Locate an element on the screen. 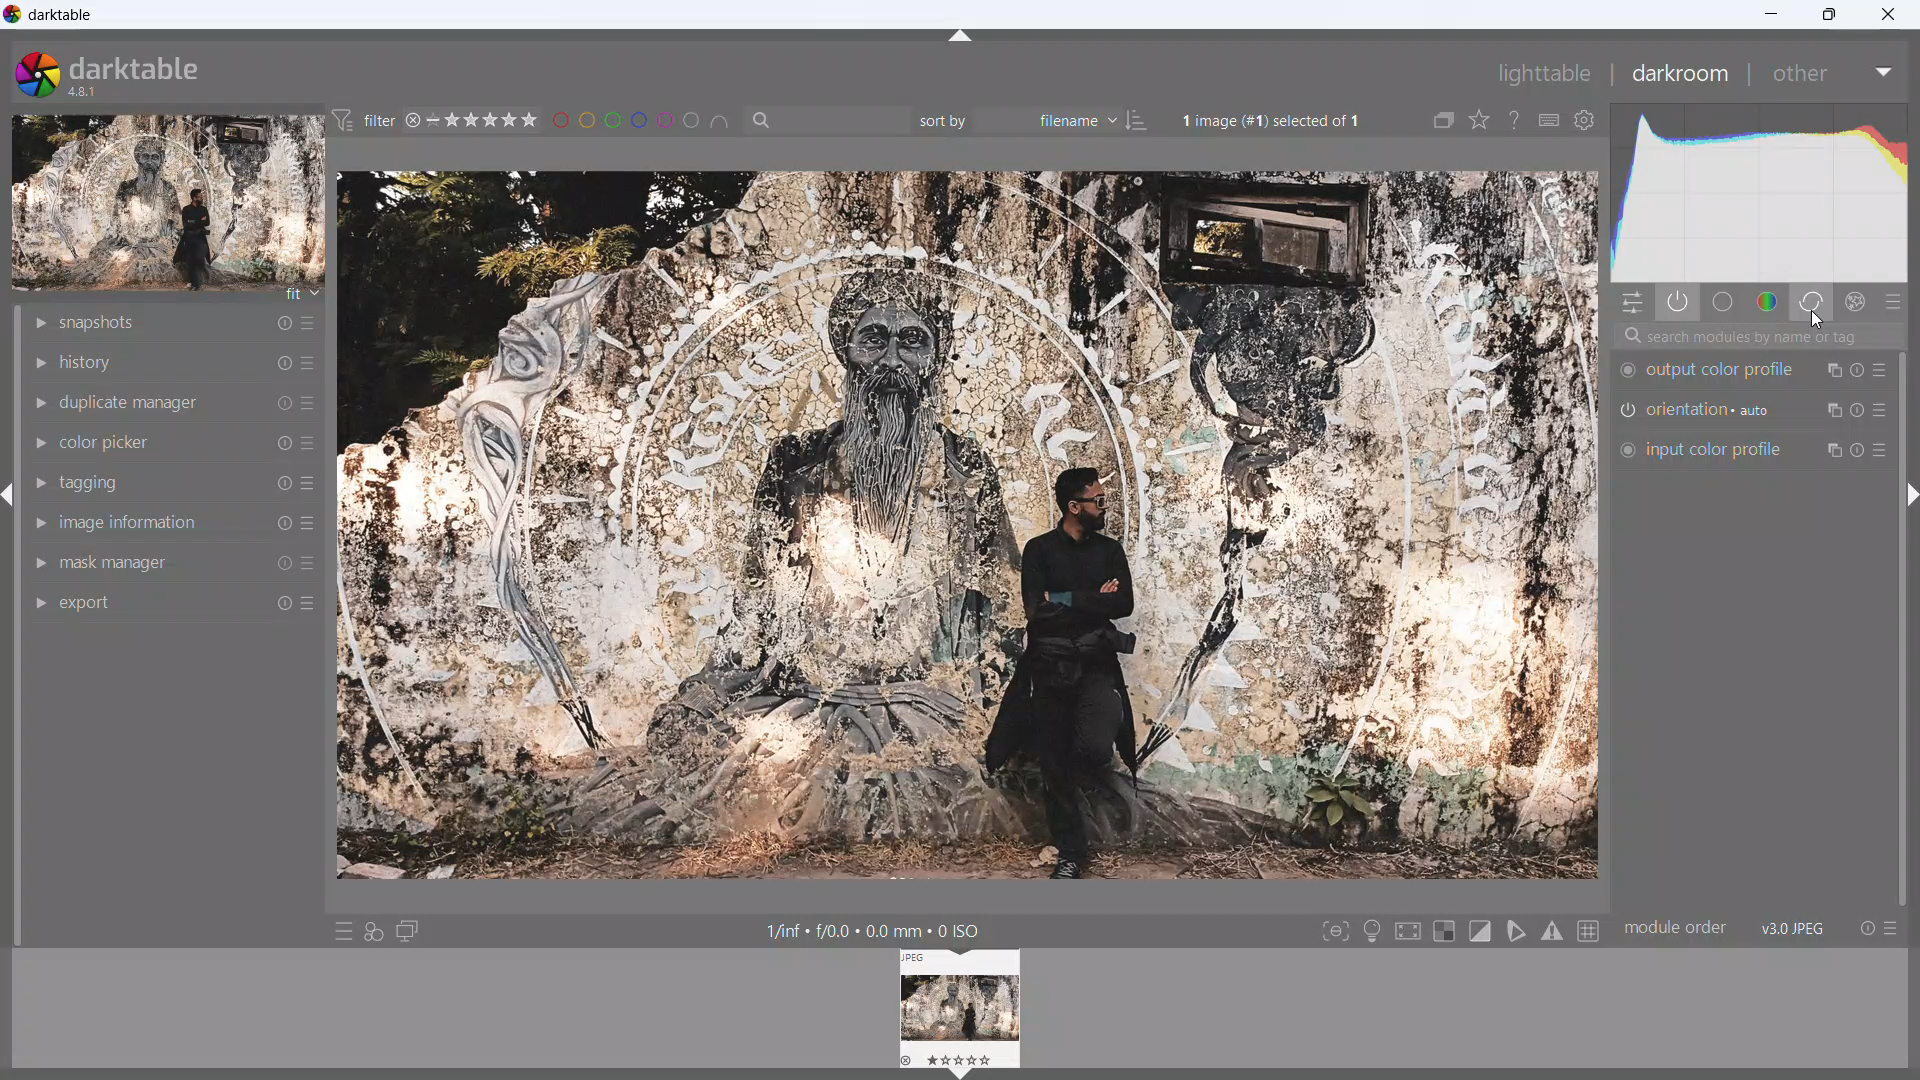  image is located at coordinates (969, 522).